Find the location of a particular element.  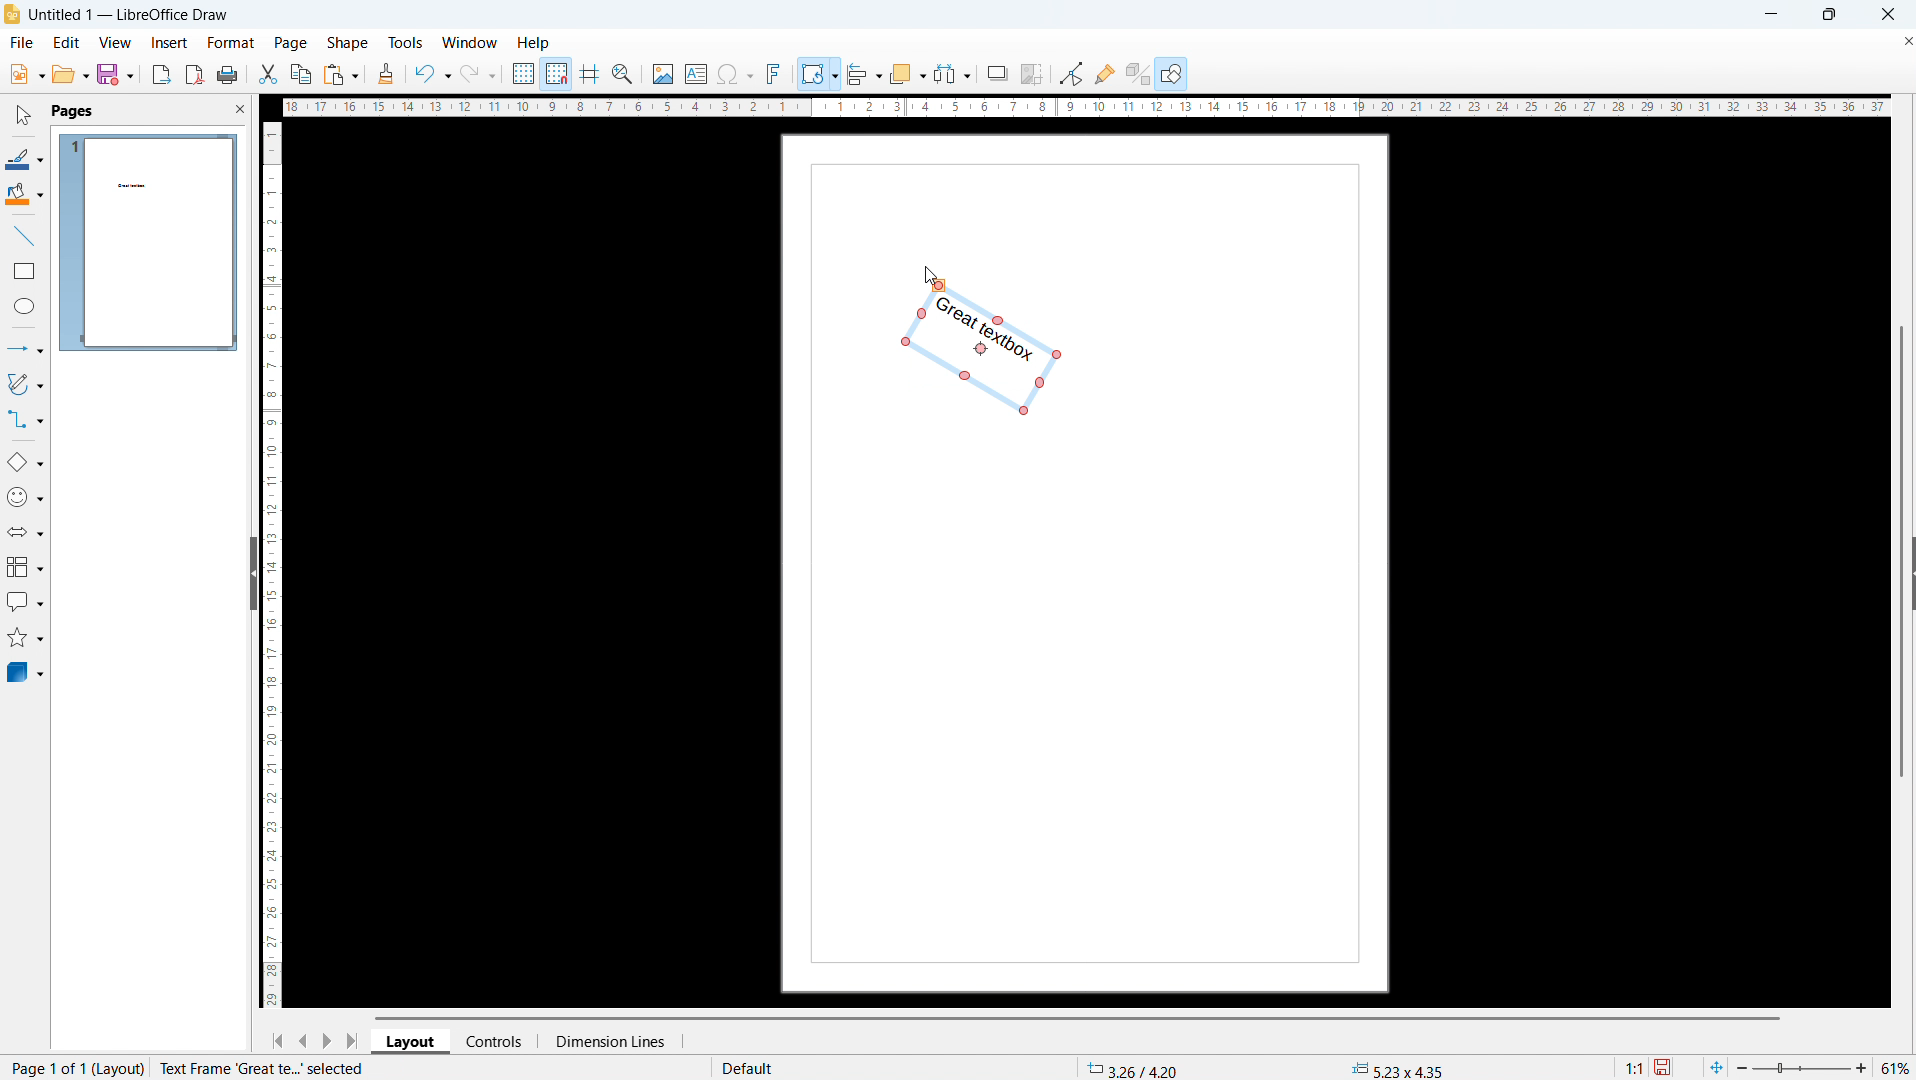

Page  is located at coordinates (1093, 710).